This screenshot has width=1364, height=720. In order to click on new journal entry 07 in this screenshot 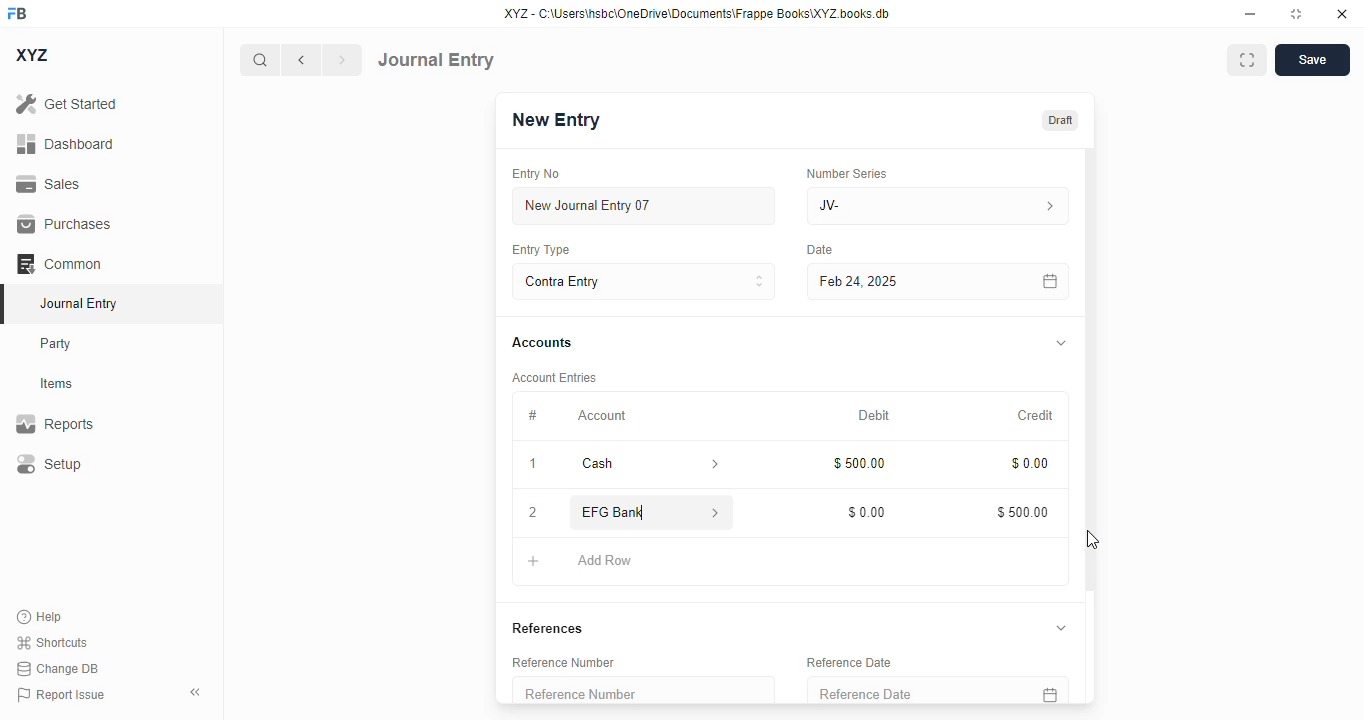, I will do `click(645, 205)`.